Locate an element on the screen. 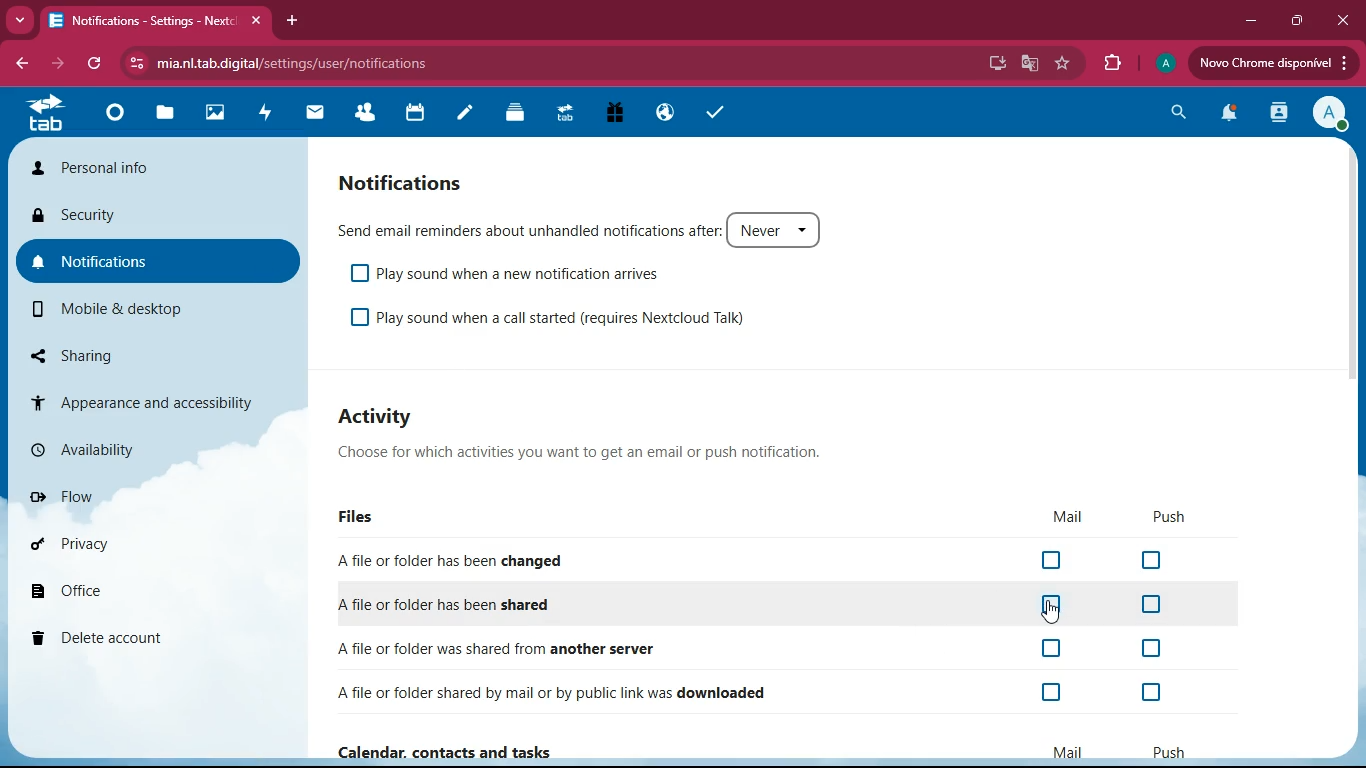 The height and width of the screenshot is (768, 1366). mobile is located at coordinates (132, 308).